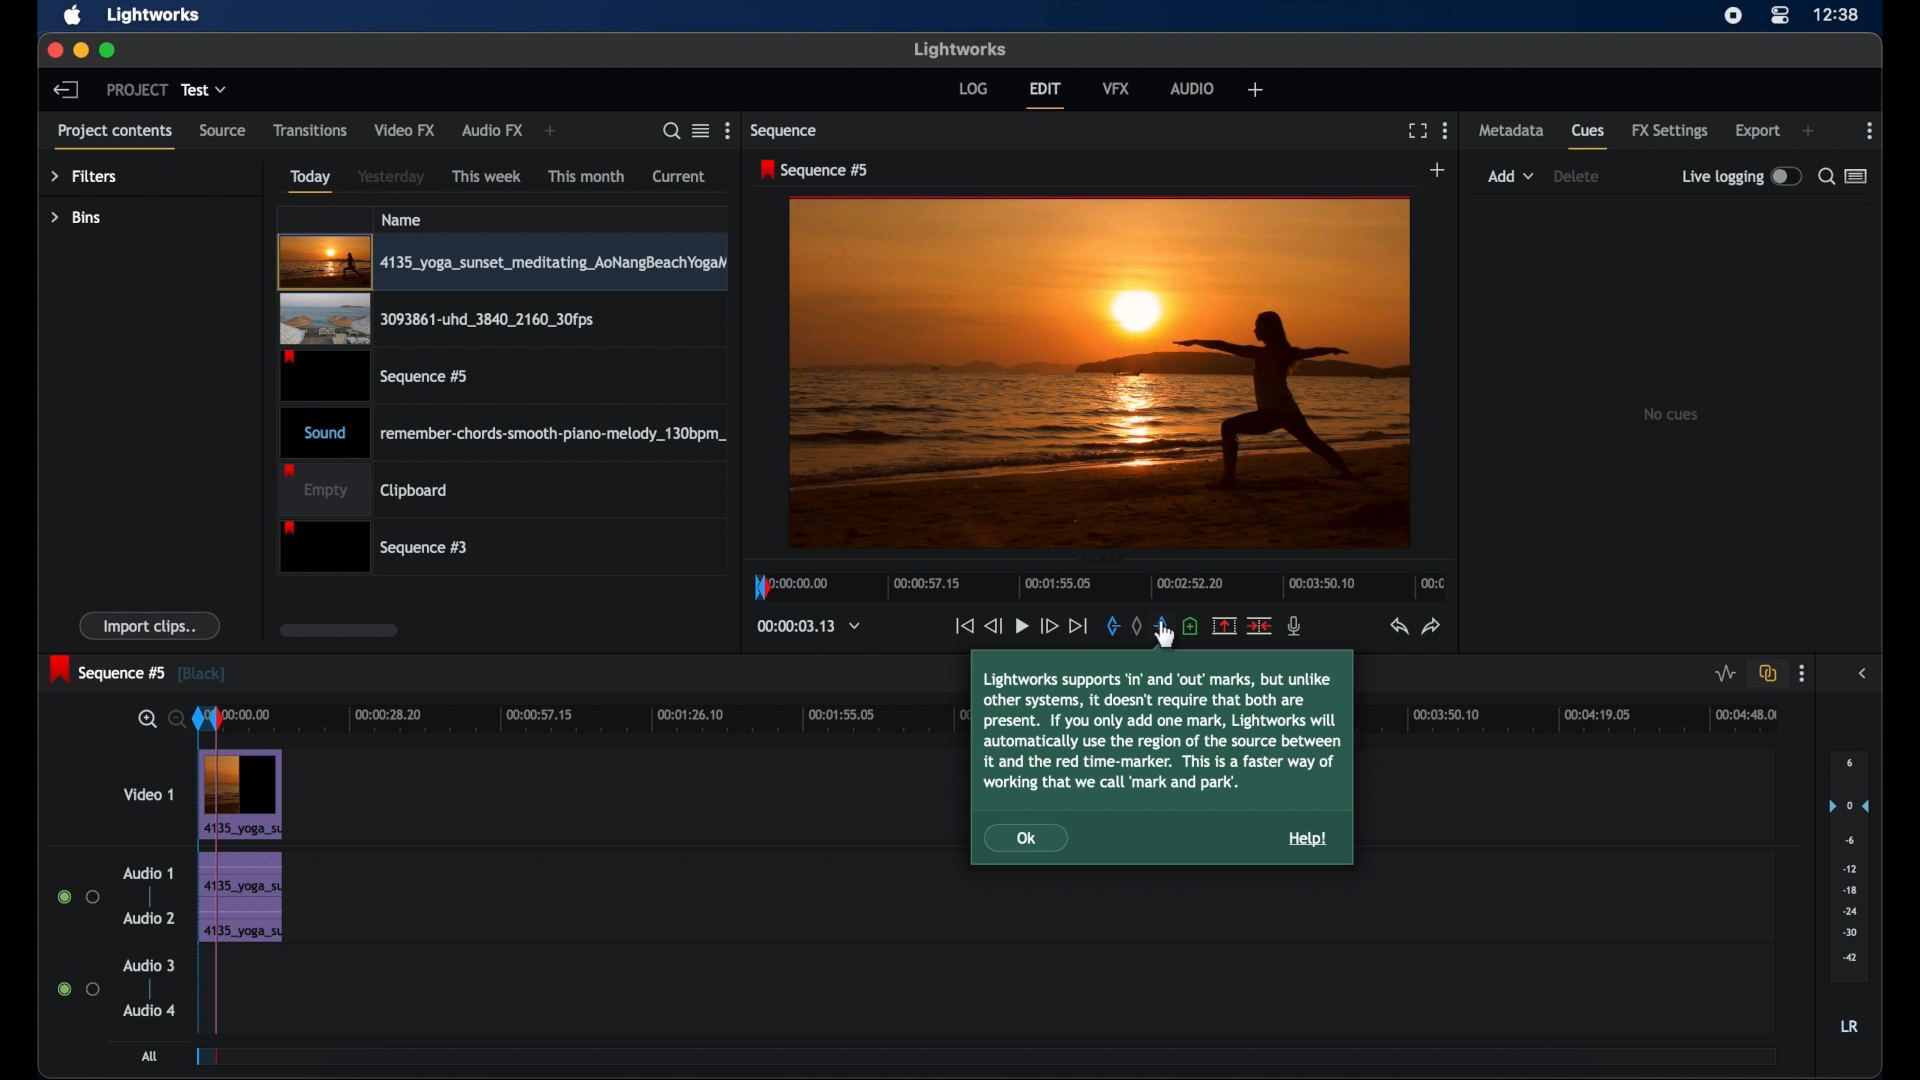 The height and width of the screenshot is (1080, 1920). Describe the element at coordinates (1190, 87) in the screenshot. I see `audio` at that location.